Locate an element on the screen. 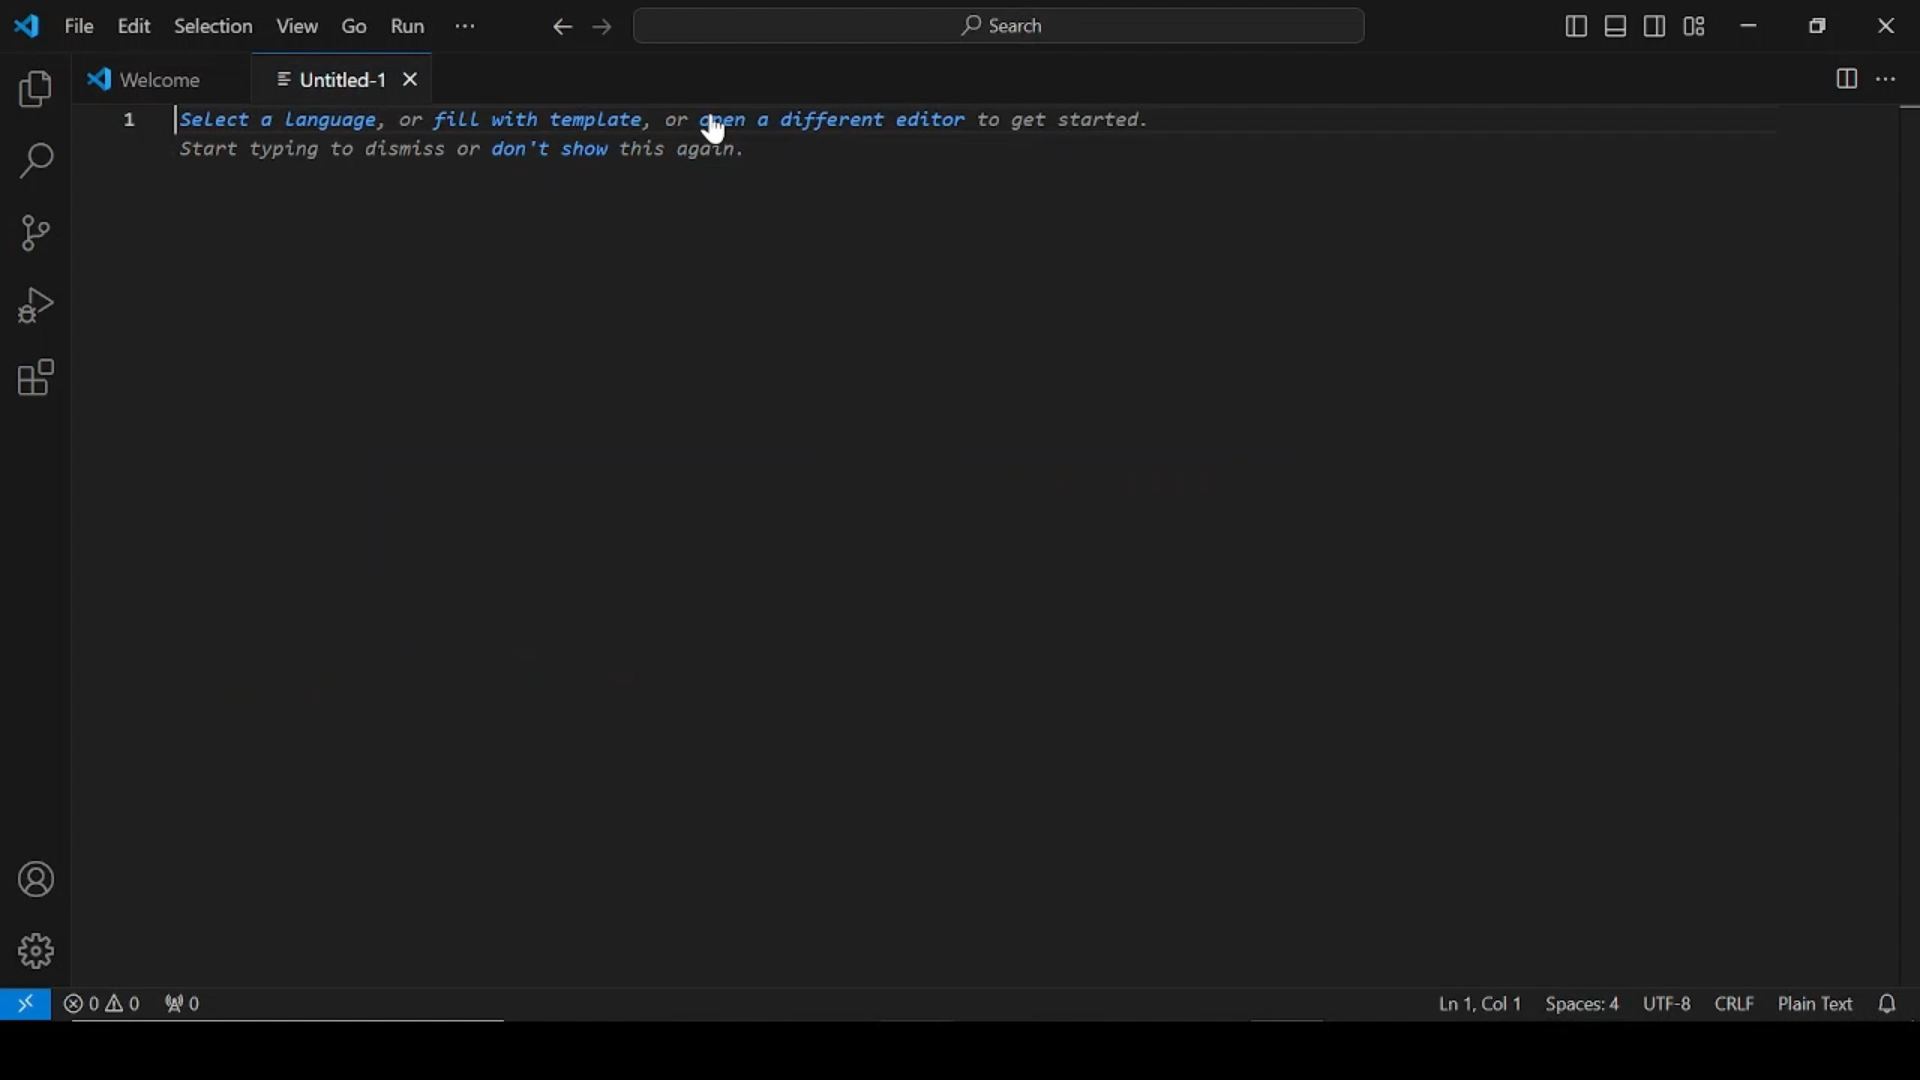 The height and width of the screenshot is (1080, 1920). search bar is located at coordinates (1002, 26).